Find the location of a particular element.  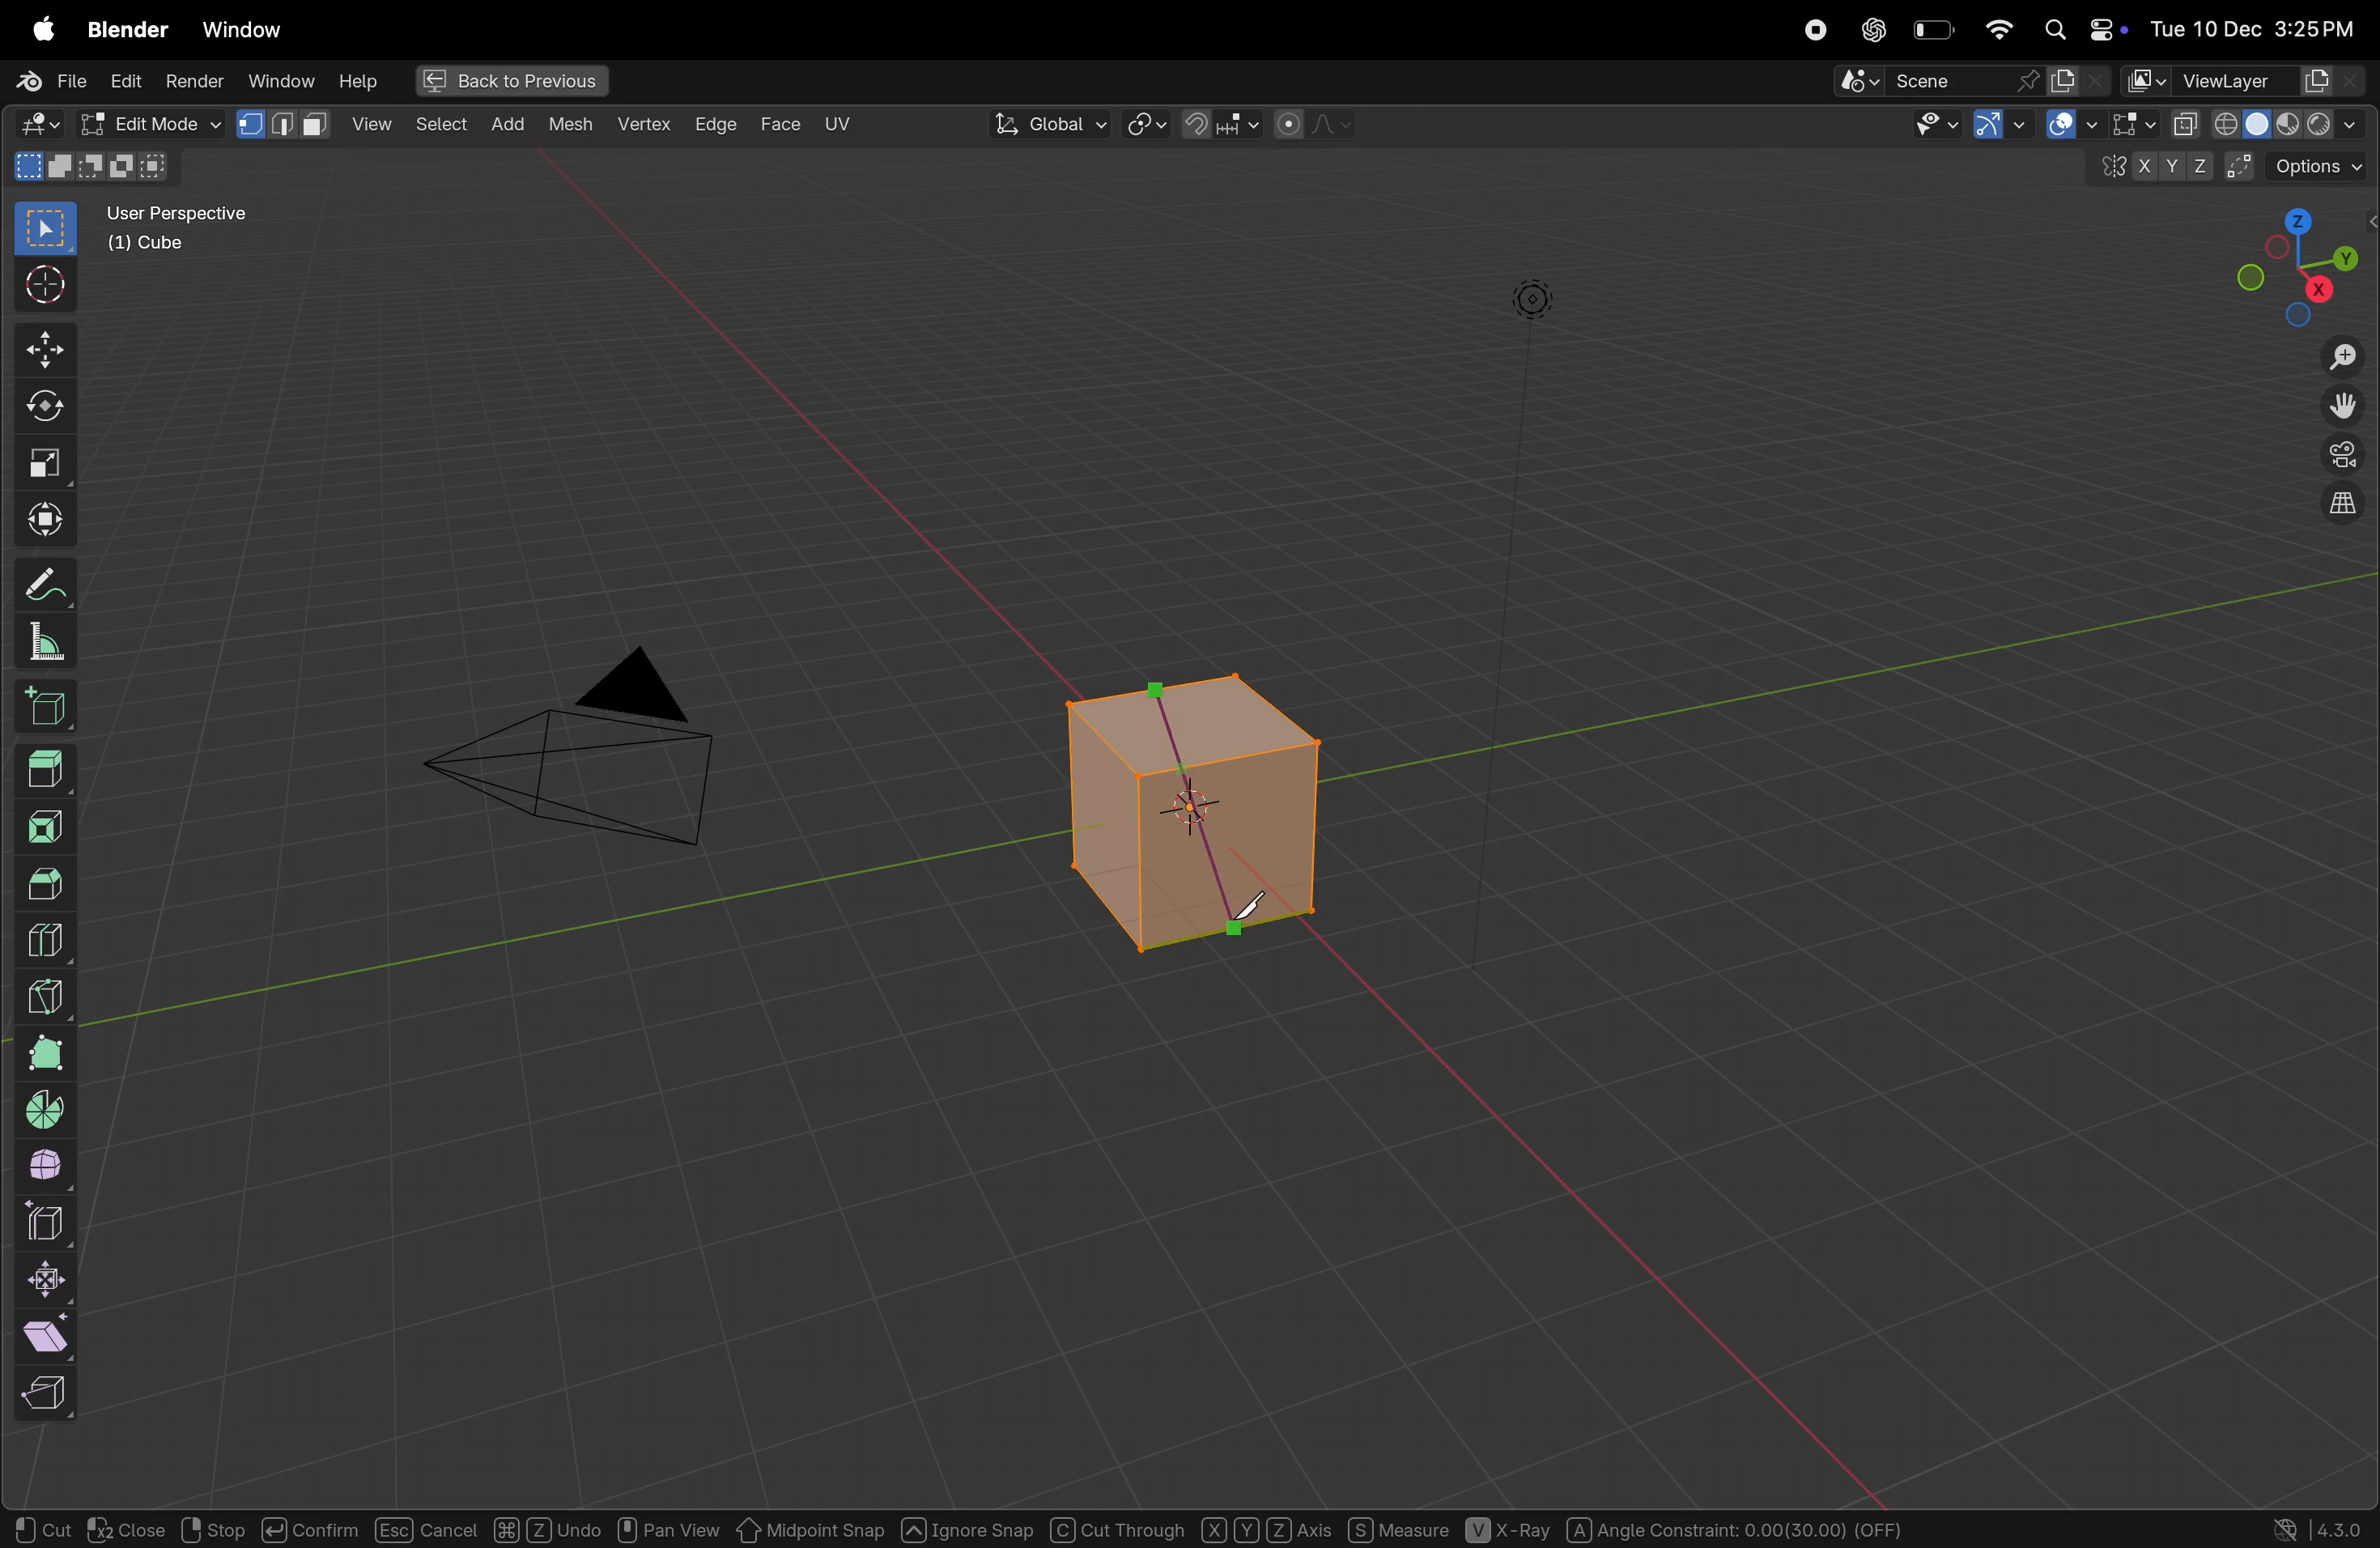

Confirm is located at coordinates (307, 1527).